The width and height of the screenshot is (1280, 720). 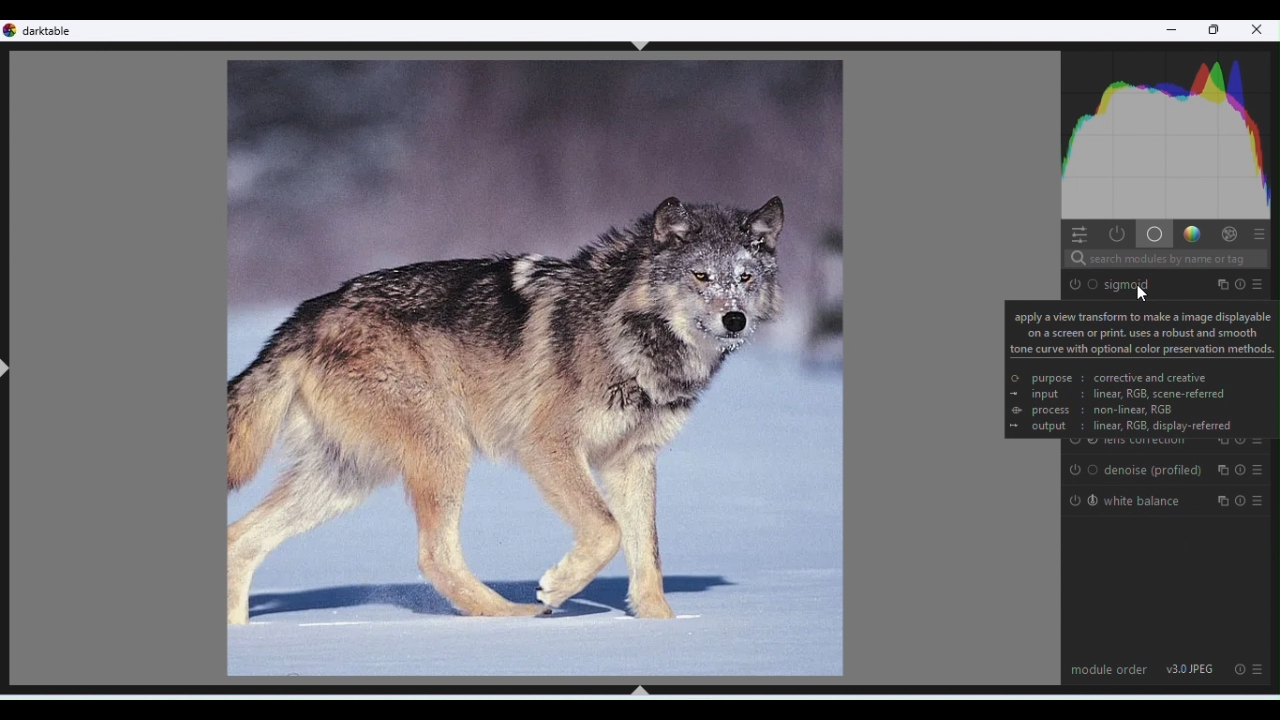 I want to click on Preset, so click(x=1261, y=670).